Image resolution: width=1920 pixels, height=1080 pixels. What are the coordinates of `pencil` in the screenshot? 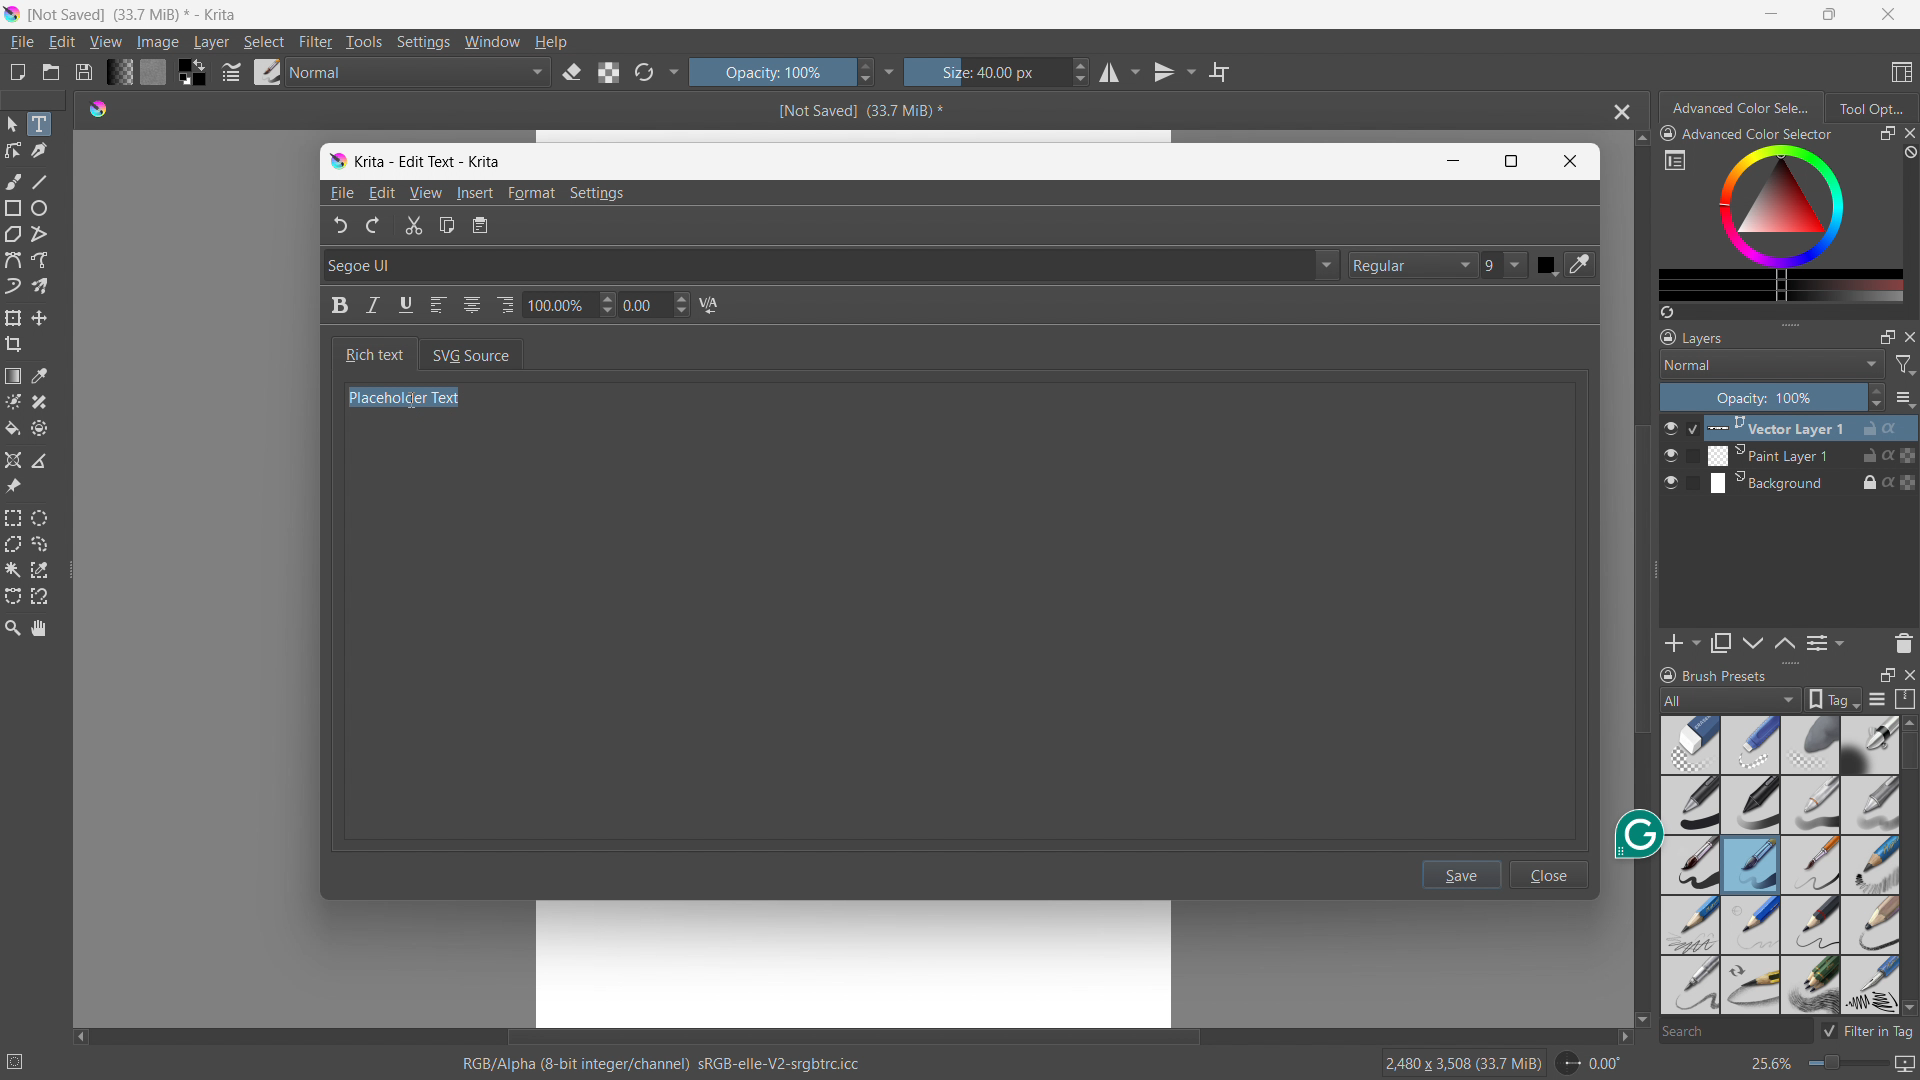 It's located at (1811, 805).